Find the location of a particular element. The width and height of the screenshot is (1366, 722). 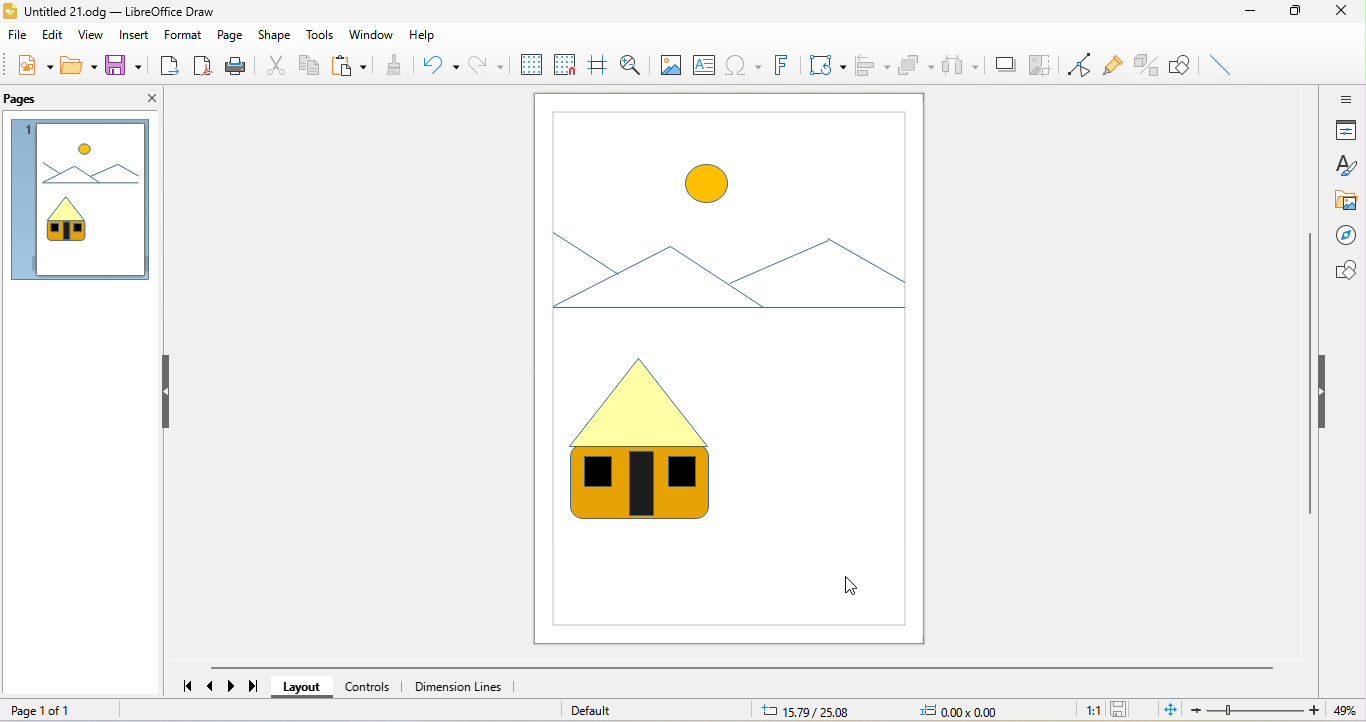

dimension lines is located at coordinates (459, 686).